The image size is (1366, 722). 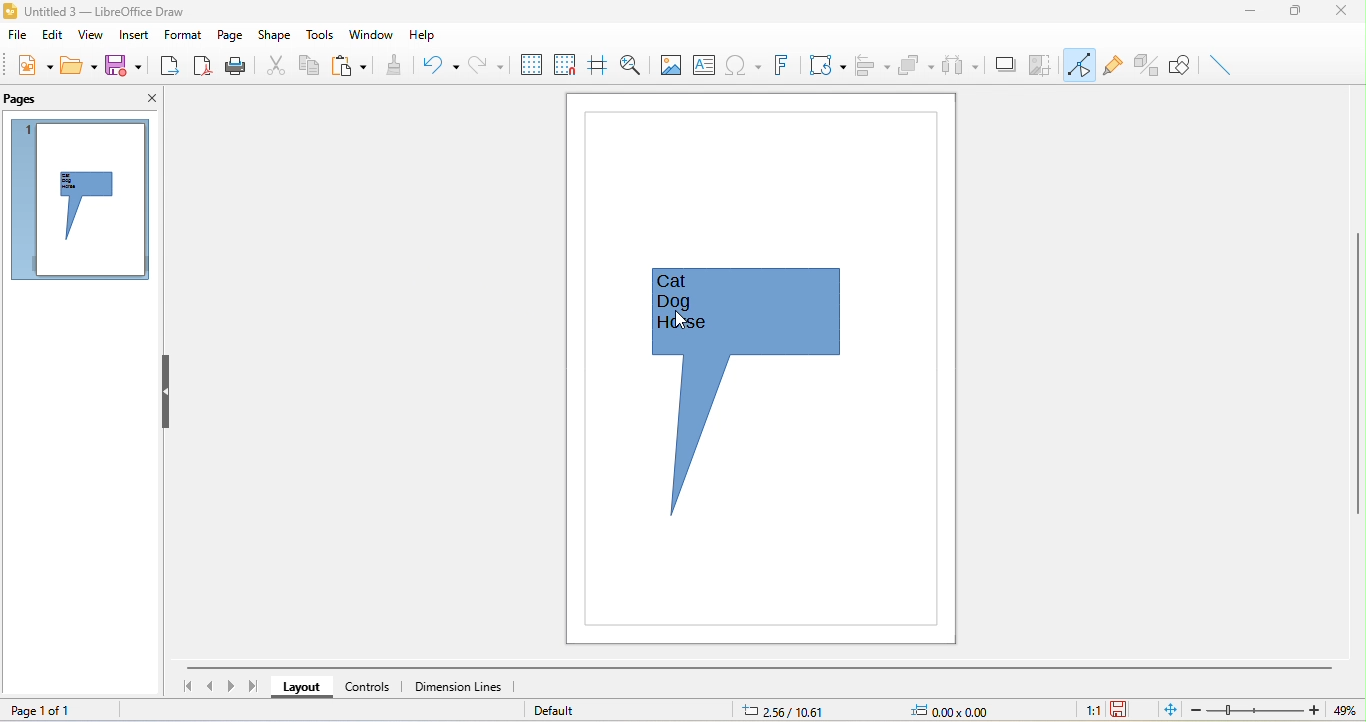 What do you see at coordinates (481, 65) in the screenshot?
I see `redo` at bounding box center [481, 65].